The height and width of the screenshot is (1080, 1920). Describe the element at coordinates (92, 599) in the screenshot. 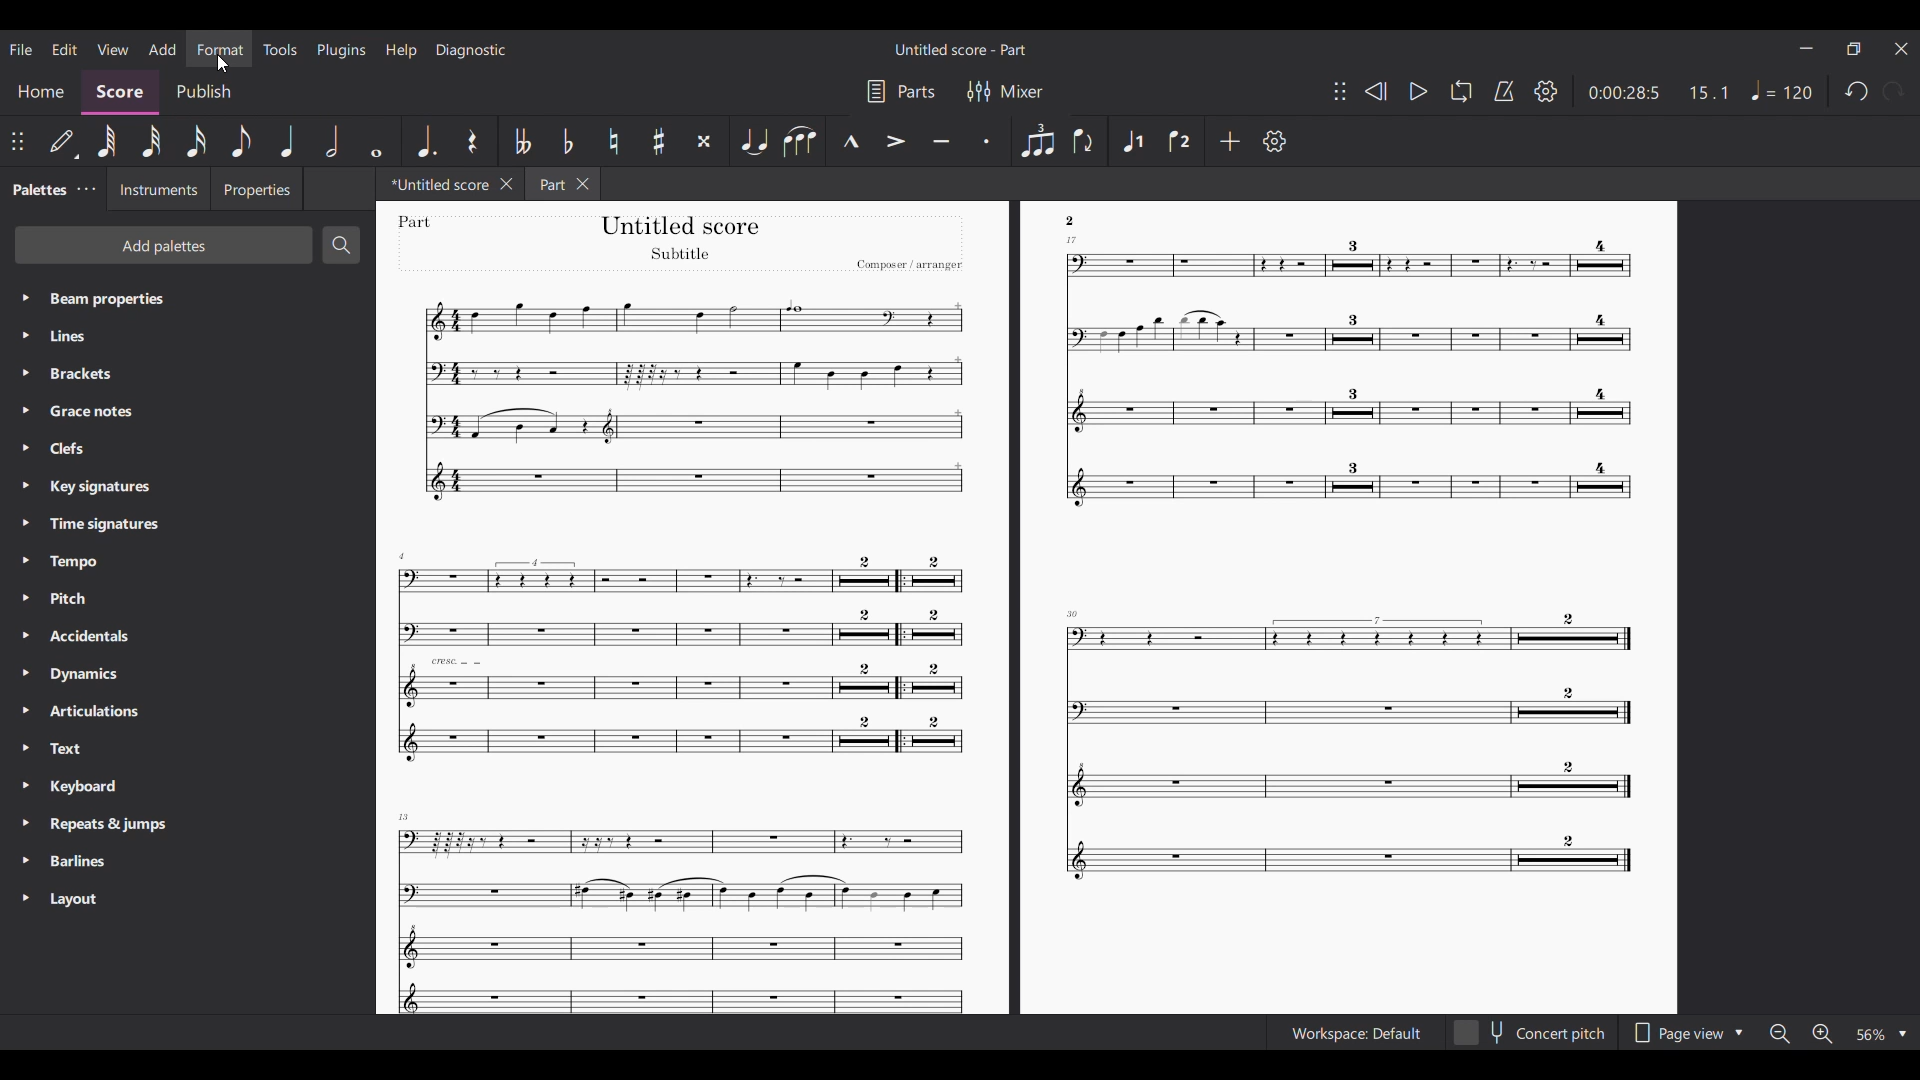

I see `Pitch` at that location.